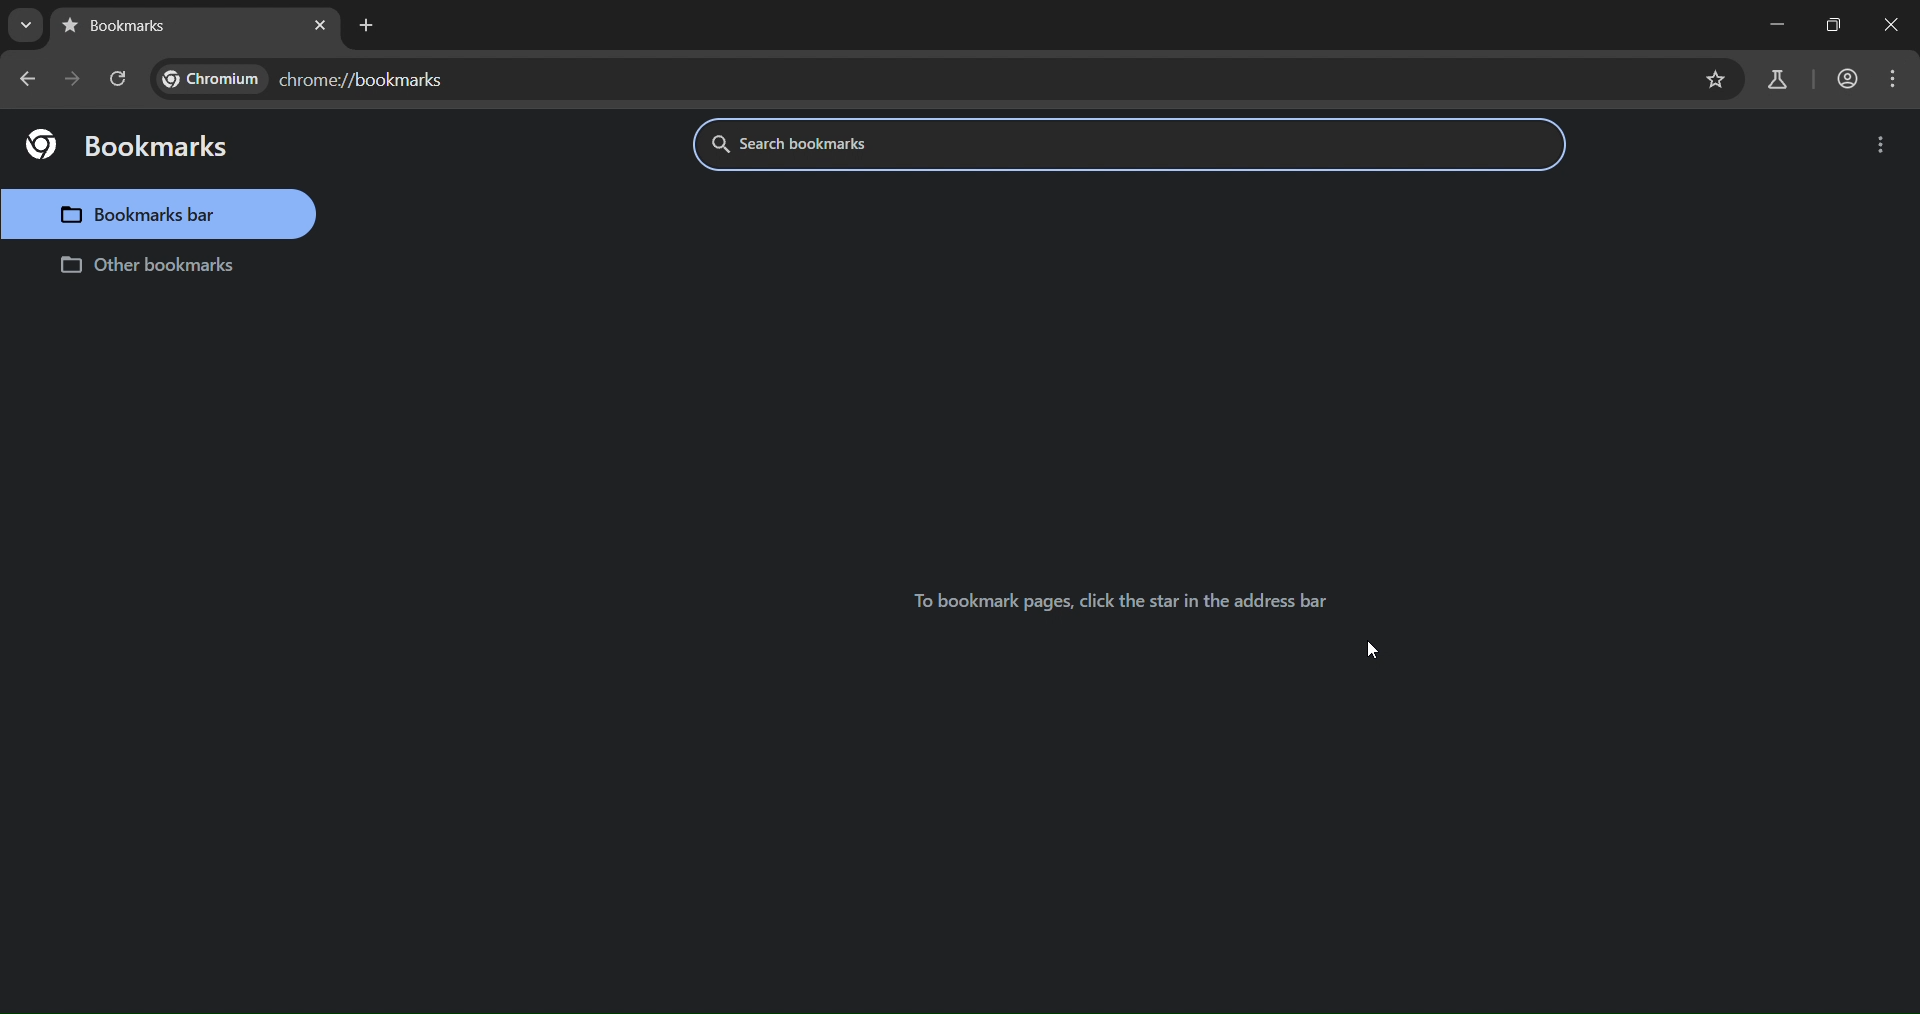 Image resolution: width=1920 pixels, height=1014 pixels. I want to click on go forward one page, so click(73, 83).